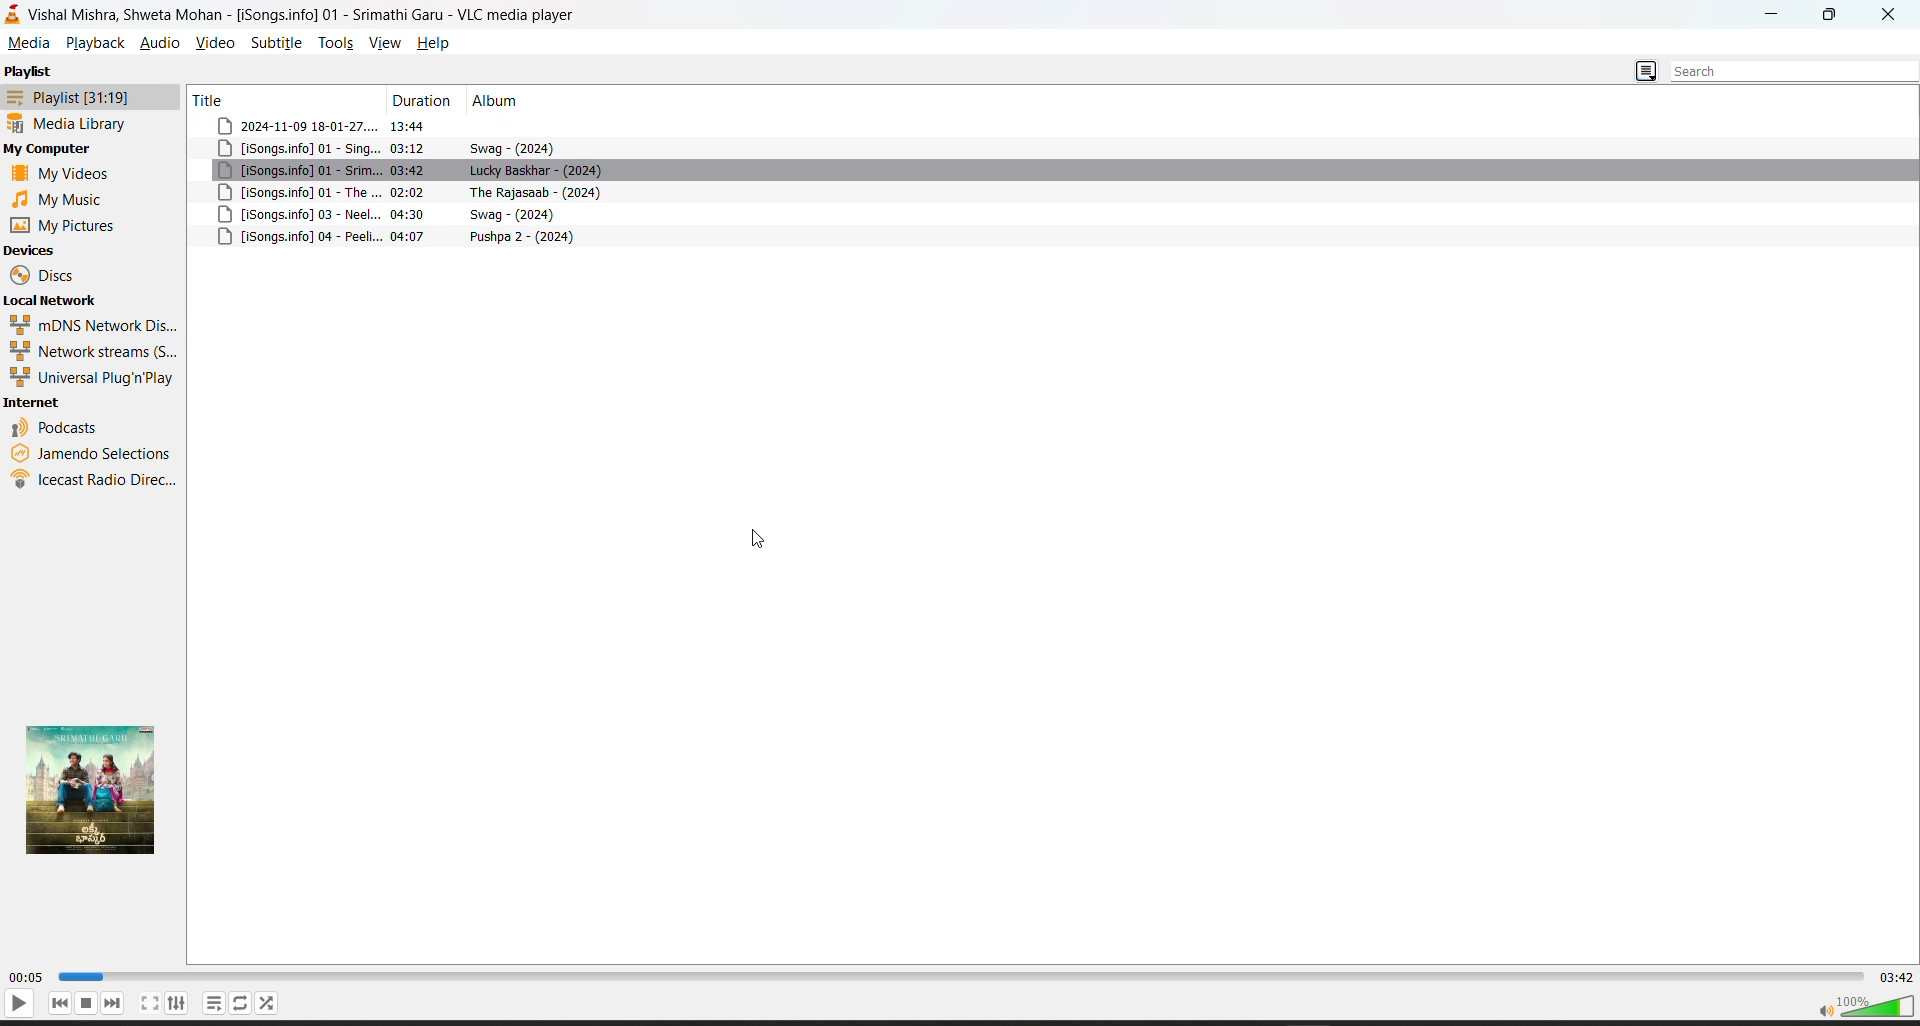  I want to click on search, so click(1779, 72).